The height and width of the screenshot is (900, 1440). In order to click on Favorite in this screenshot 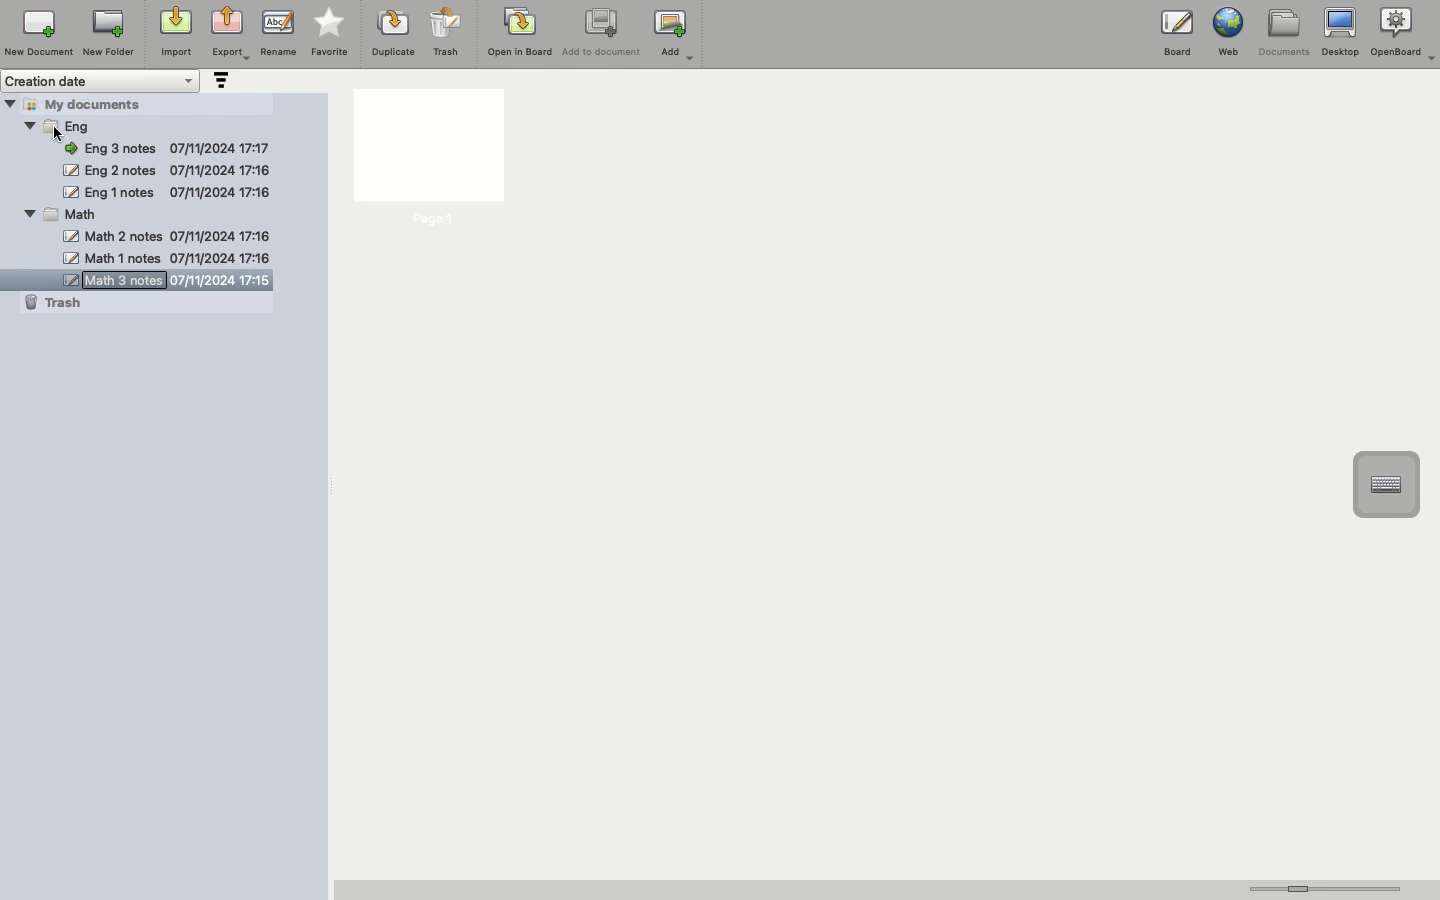, I will do `click(330, 33)`.